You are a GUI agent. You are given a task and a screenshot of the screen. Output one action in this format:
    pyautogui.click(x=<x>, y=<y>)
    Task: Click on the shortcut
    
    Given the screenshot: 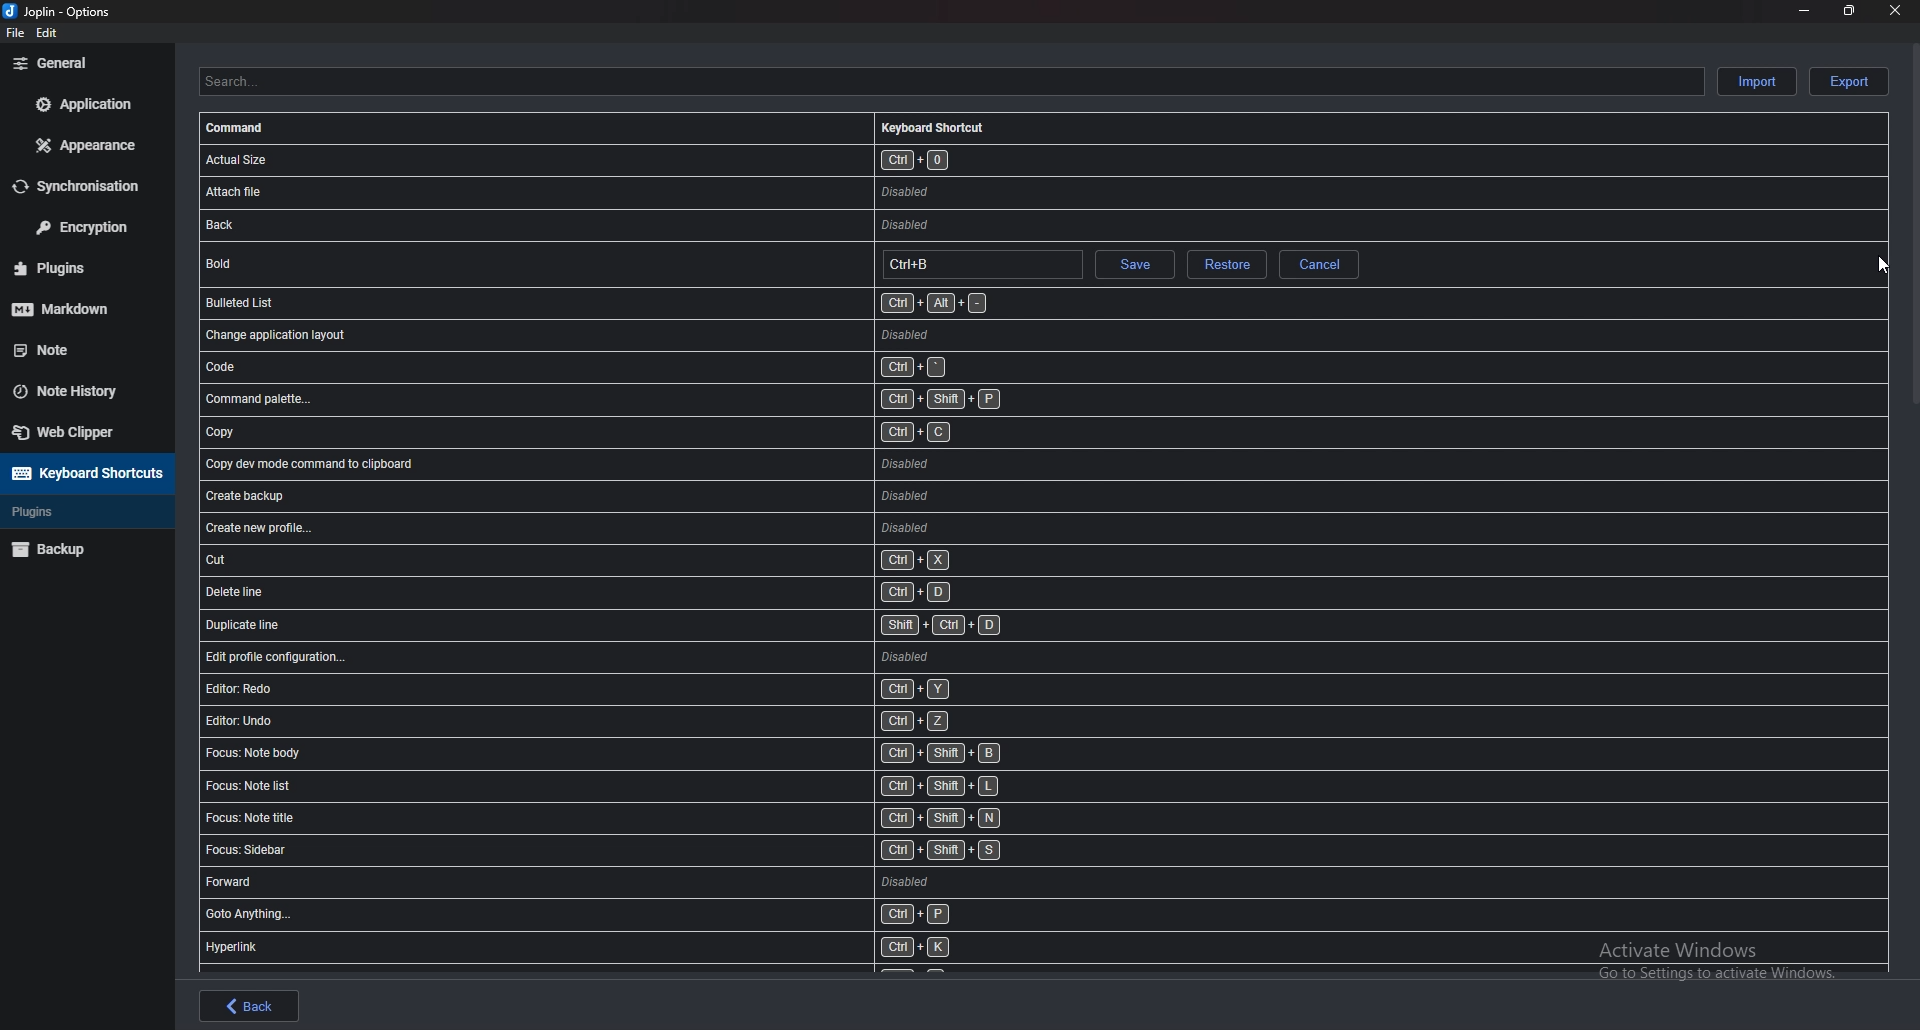 What is the action you would take?
    pyautogui.click(x=664, y=948)
    